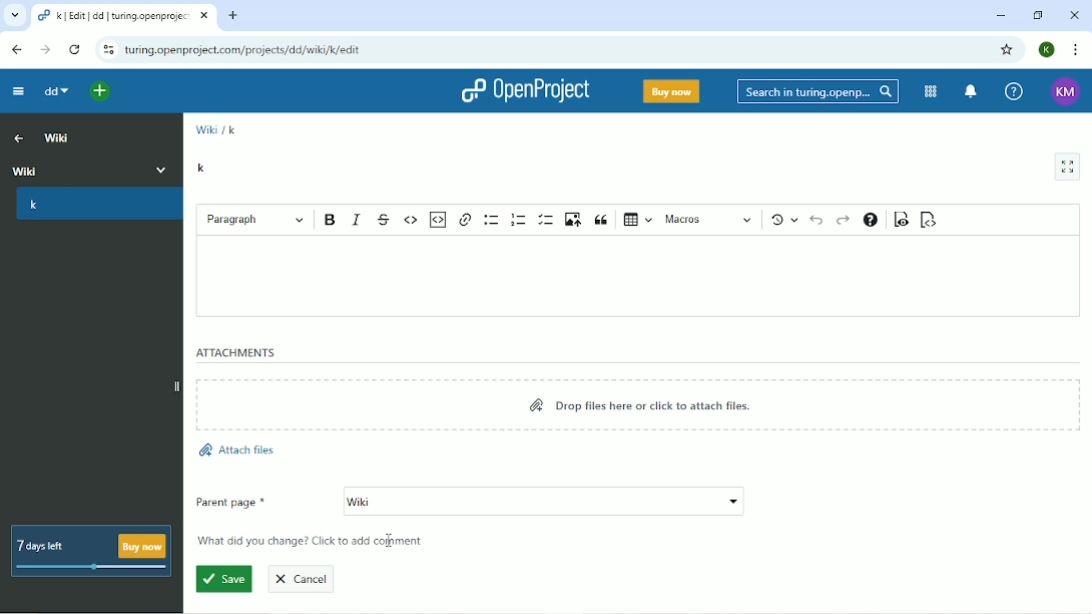 The image size is (1092, 614). What do you see at coordinates (818, 220) in the screenshot?
I see `Undo` at bounding box center [818, 220].